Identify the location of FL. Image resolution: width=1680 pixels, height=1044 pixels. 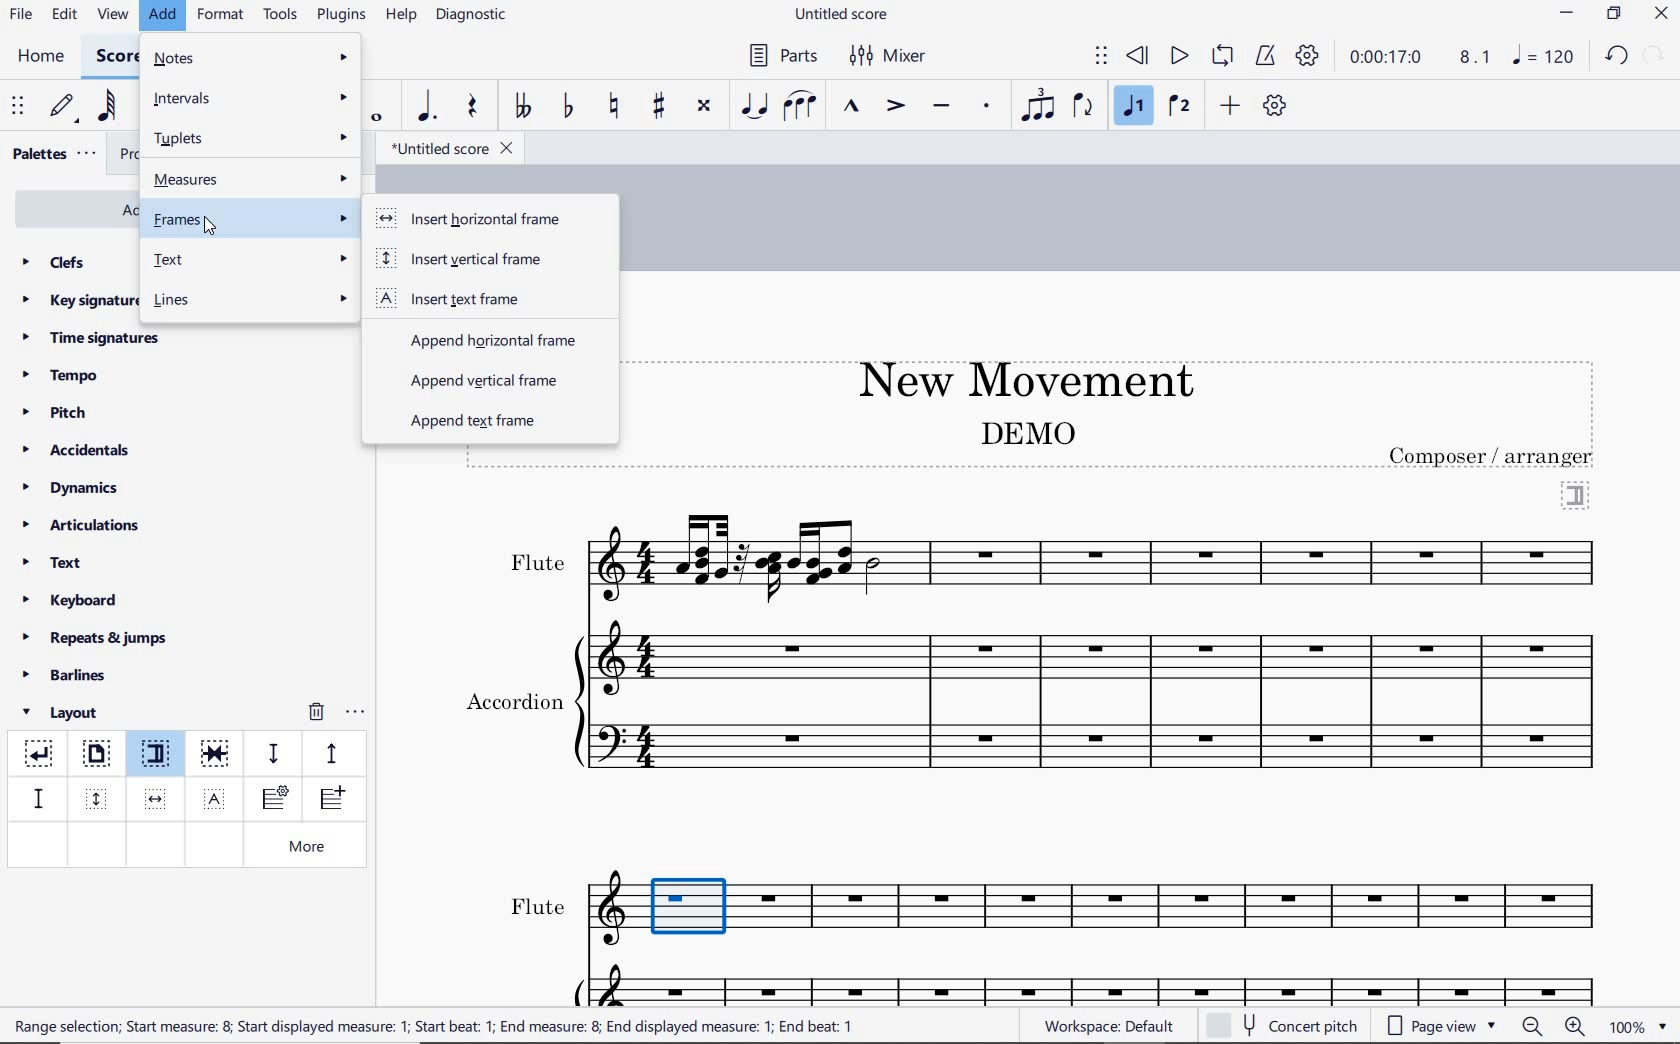
(1104, 910).